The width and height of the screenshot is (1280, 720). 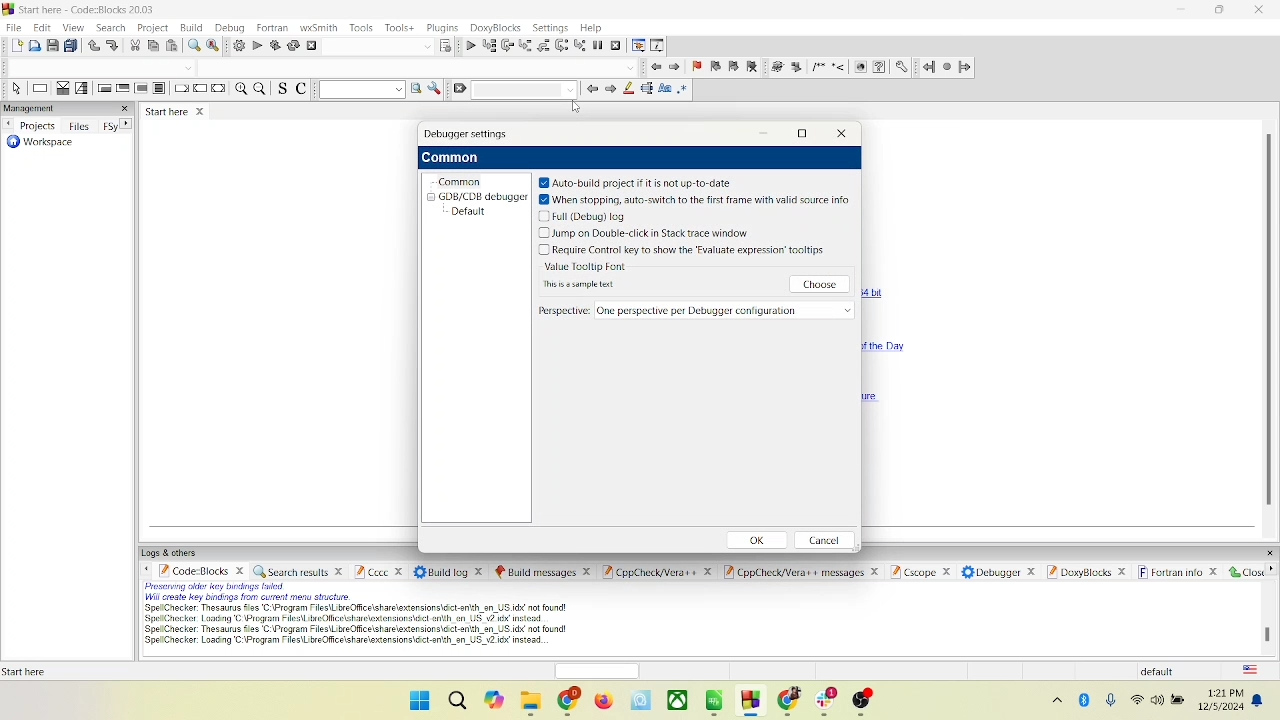 I want to click on return instruction, so click(x=221, y=88).